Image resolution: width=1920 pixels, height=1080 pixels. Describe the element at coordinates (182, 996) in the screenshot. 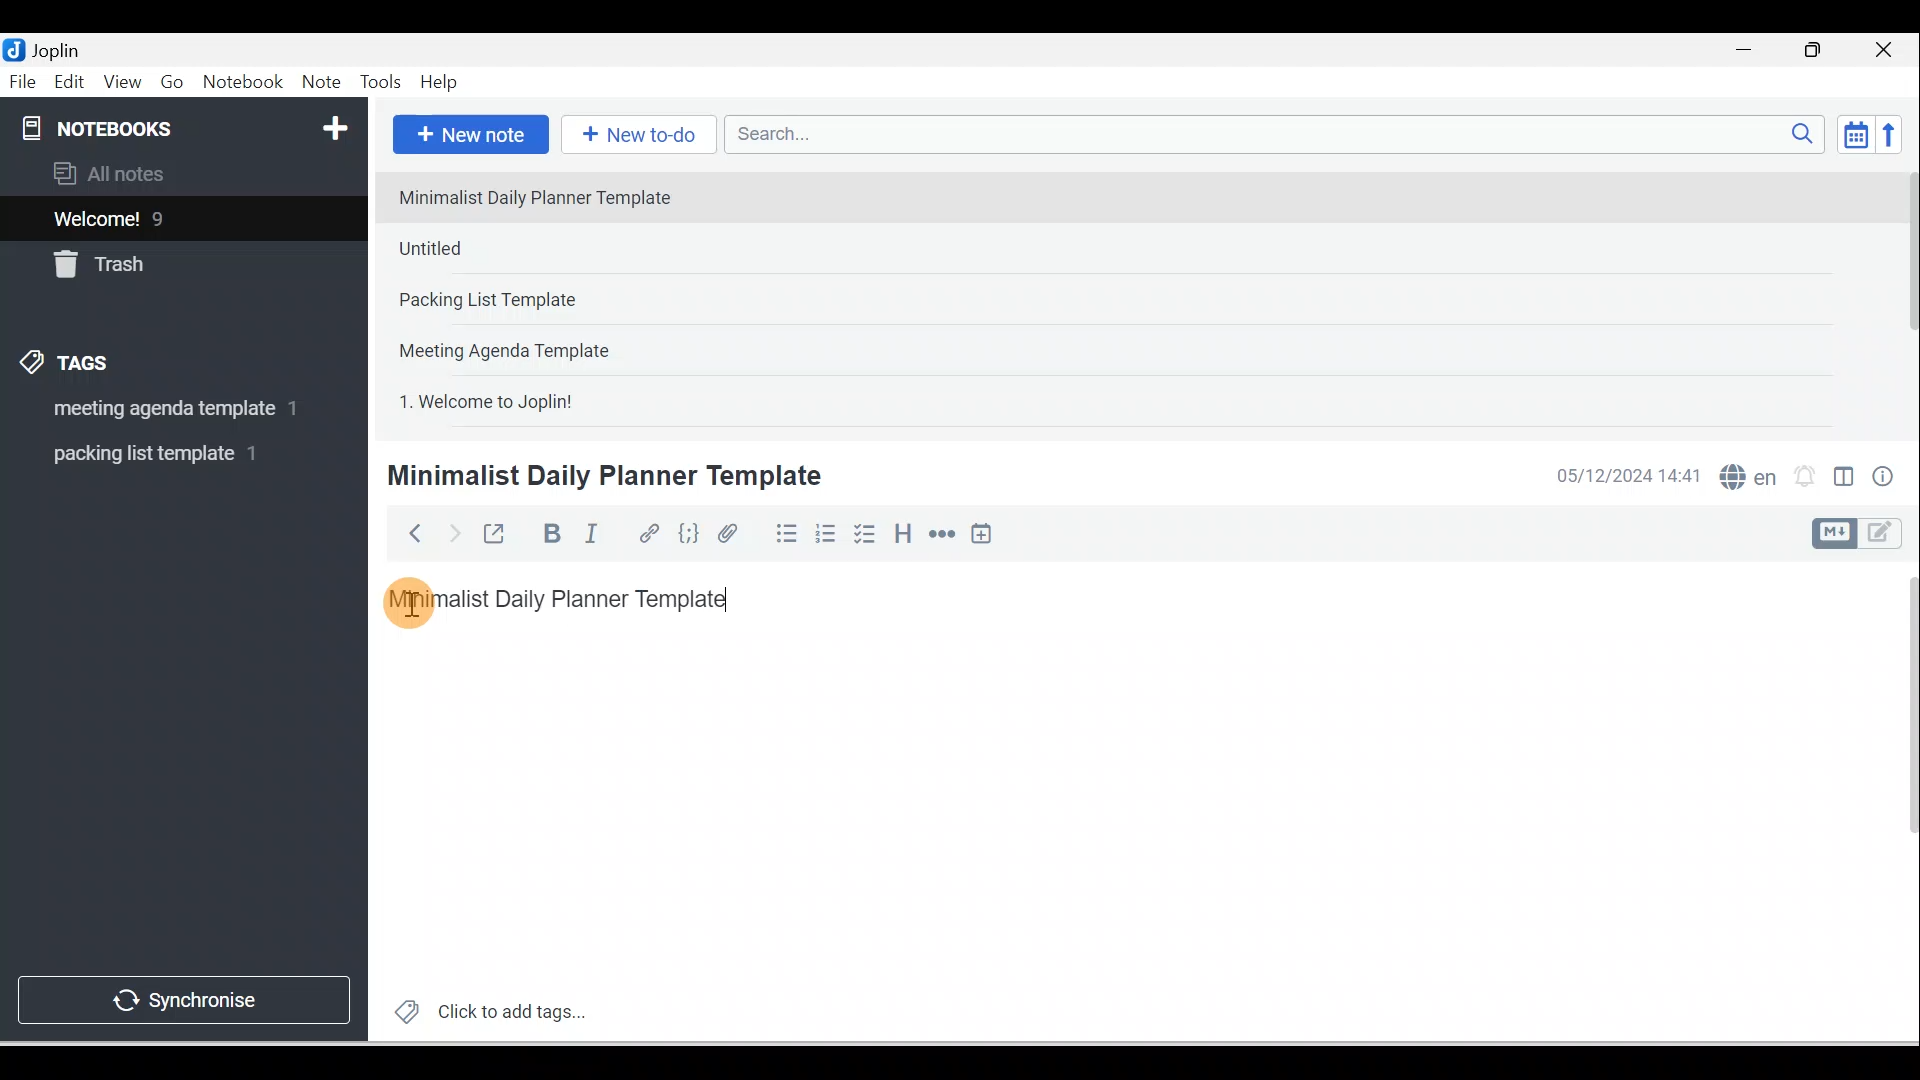

I see `Synchronise` at that location.